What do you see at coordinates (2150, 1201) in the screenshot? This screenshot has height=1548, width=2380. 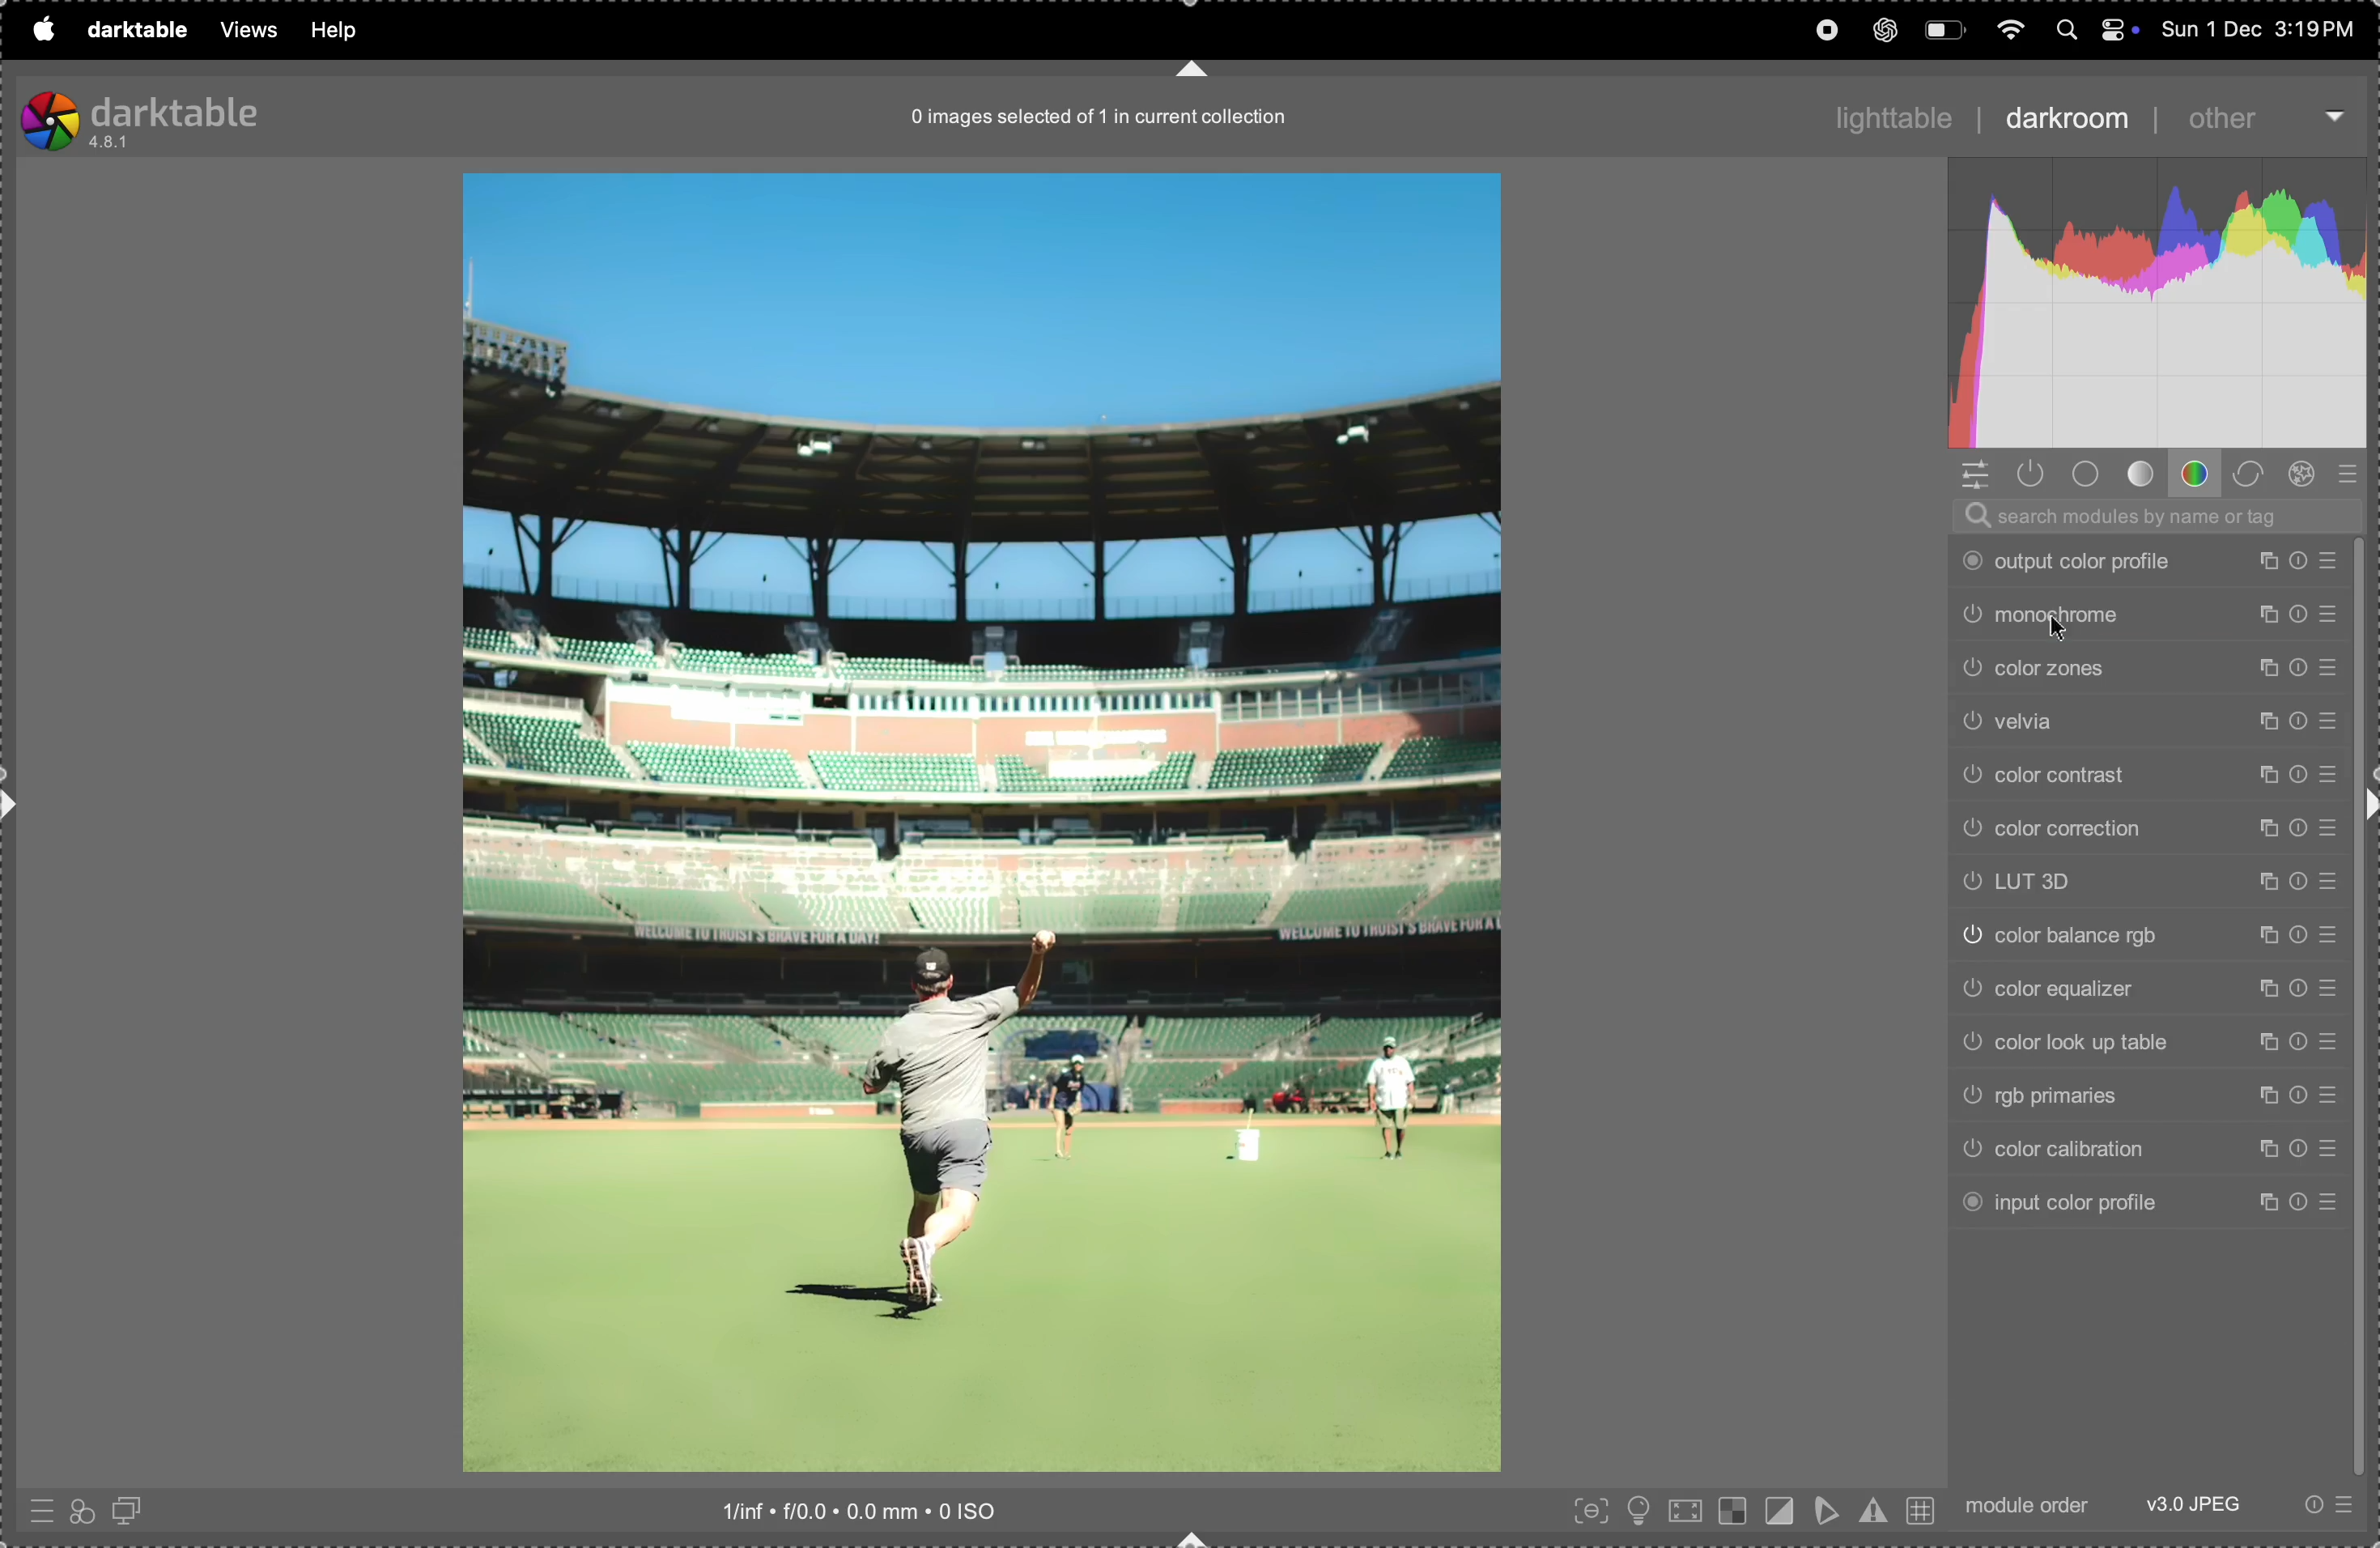 I see `input colour profile` at bounding box center [2150, 1201].